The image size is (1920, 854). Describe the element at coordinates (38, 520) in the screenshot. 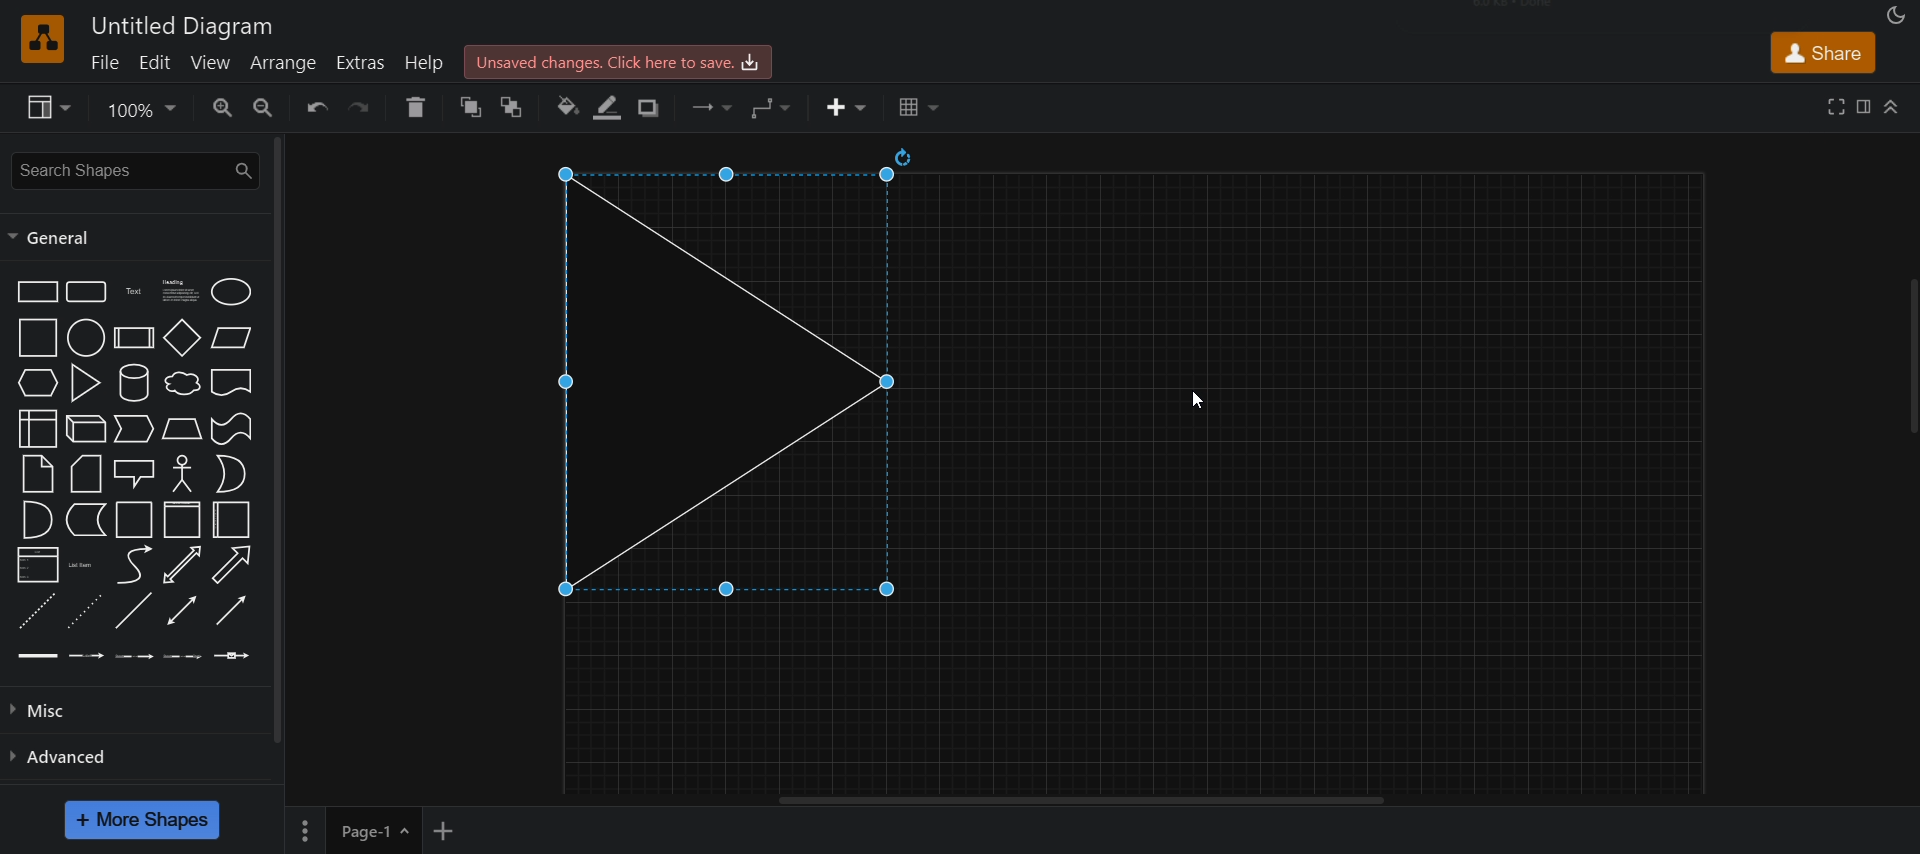

I see `and` at that location.